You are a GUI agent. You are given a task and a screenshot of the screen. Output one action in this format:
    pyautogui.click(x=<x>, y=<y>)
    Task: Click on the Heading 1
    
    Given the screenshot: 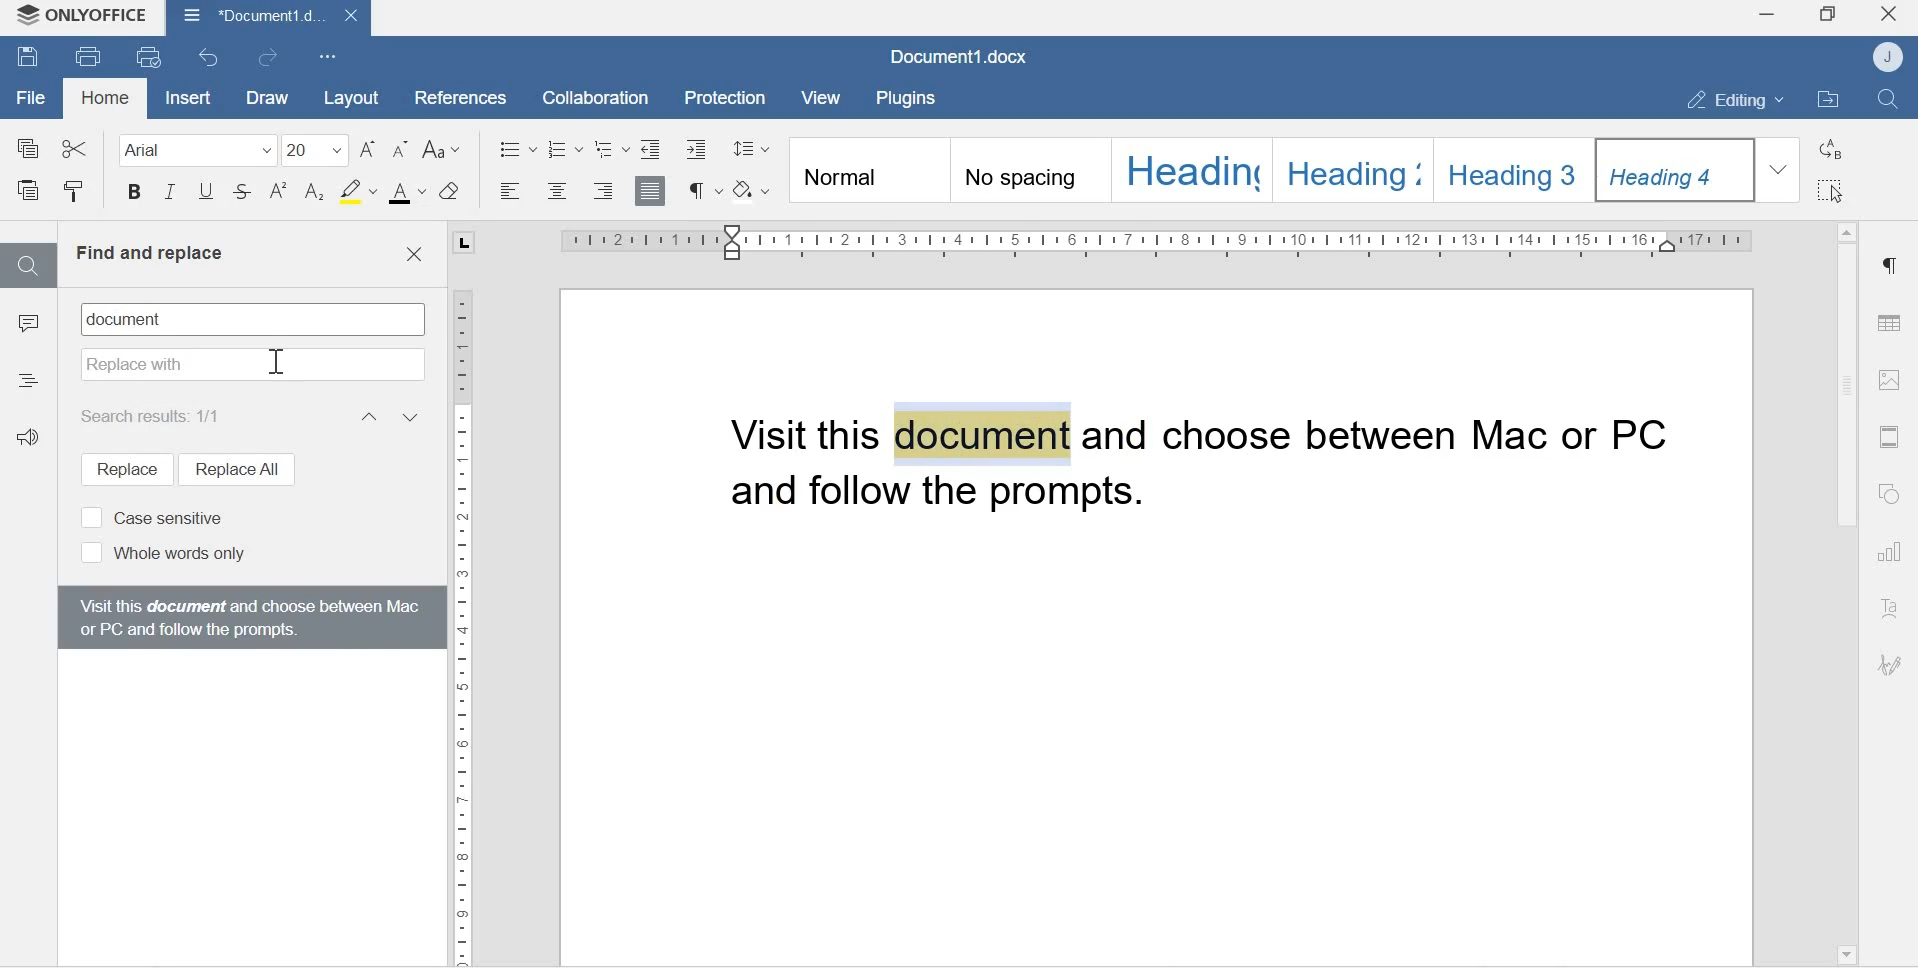 What is the action you would take?
    pyautogui.click(x=1191, y=169)
    